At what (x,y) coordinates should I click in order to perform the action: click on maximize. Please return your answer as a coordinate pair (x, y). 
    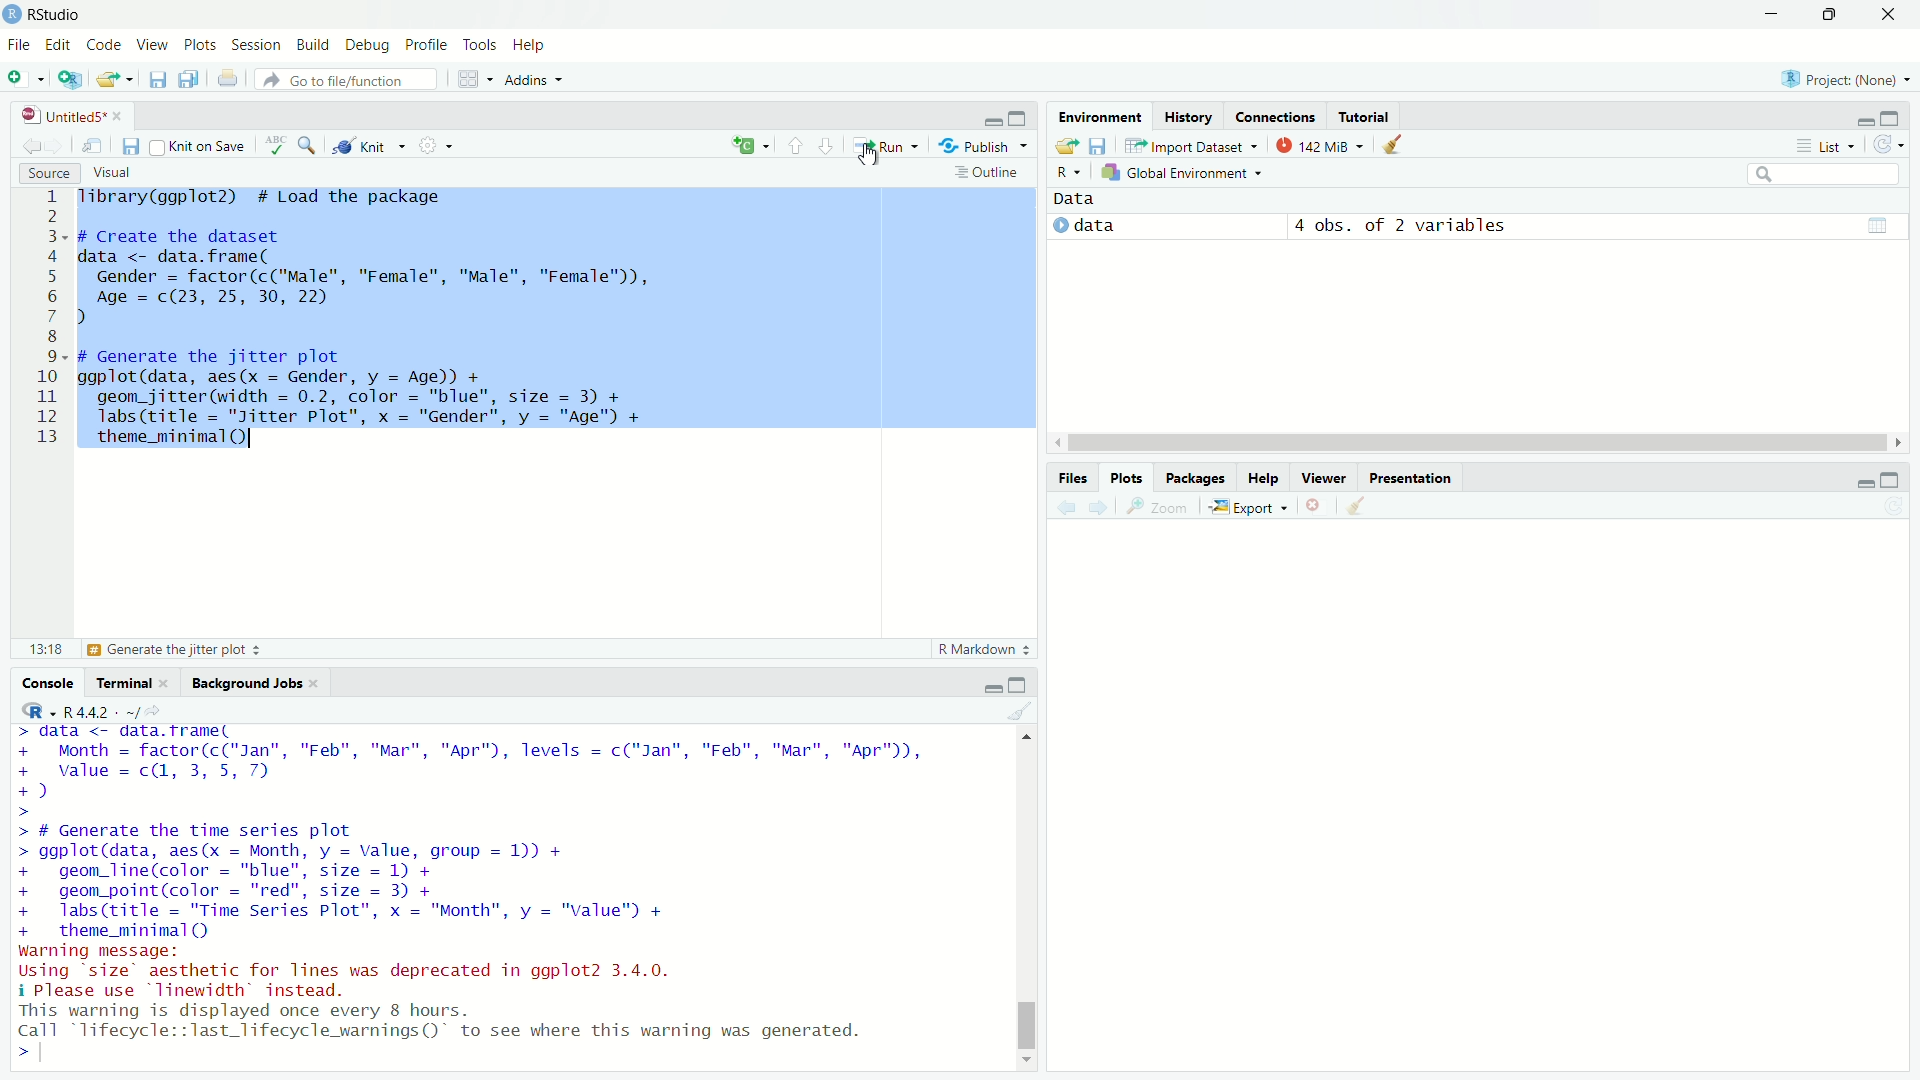
    Looking at the image, I should click on (1898, 478).